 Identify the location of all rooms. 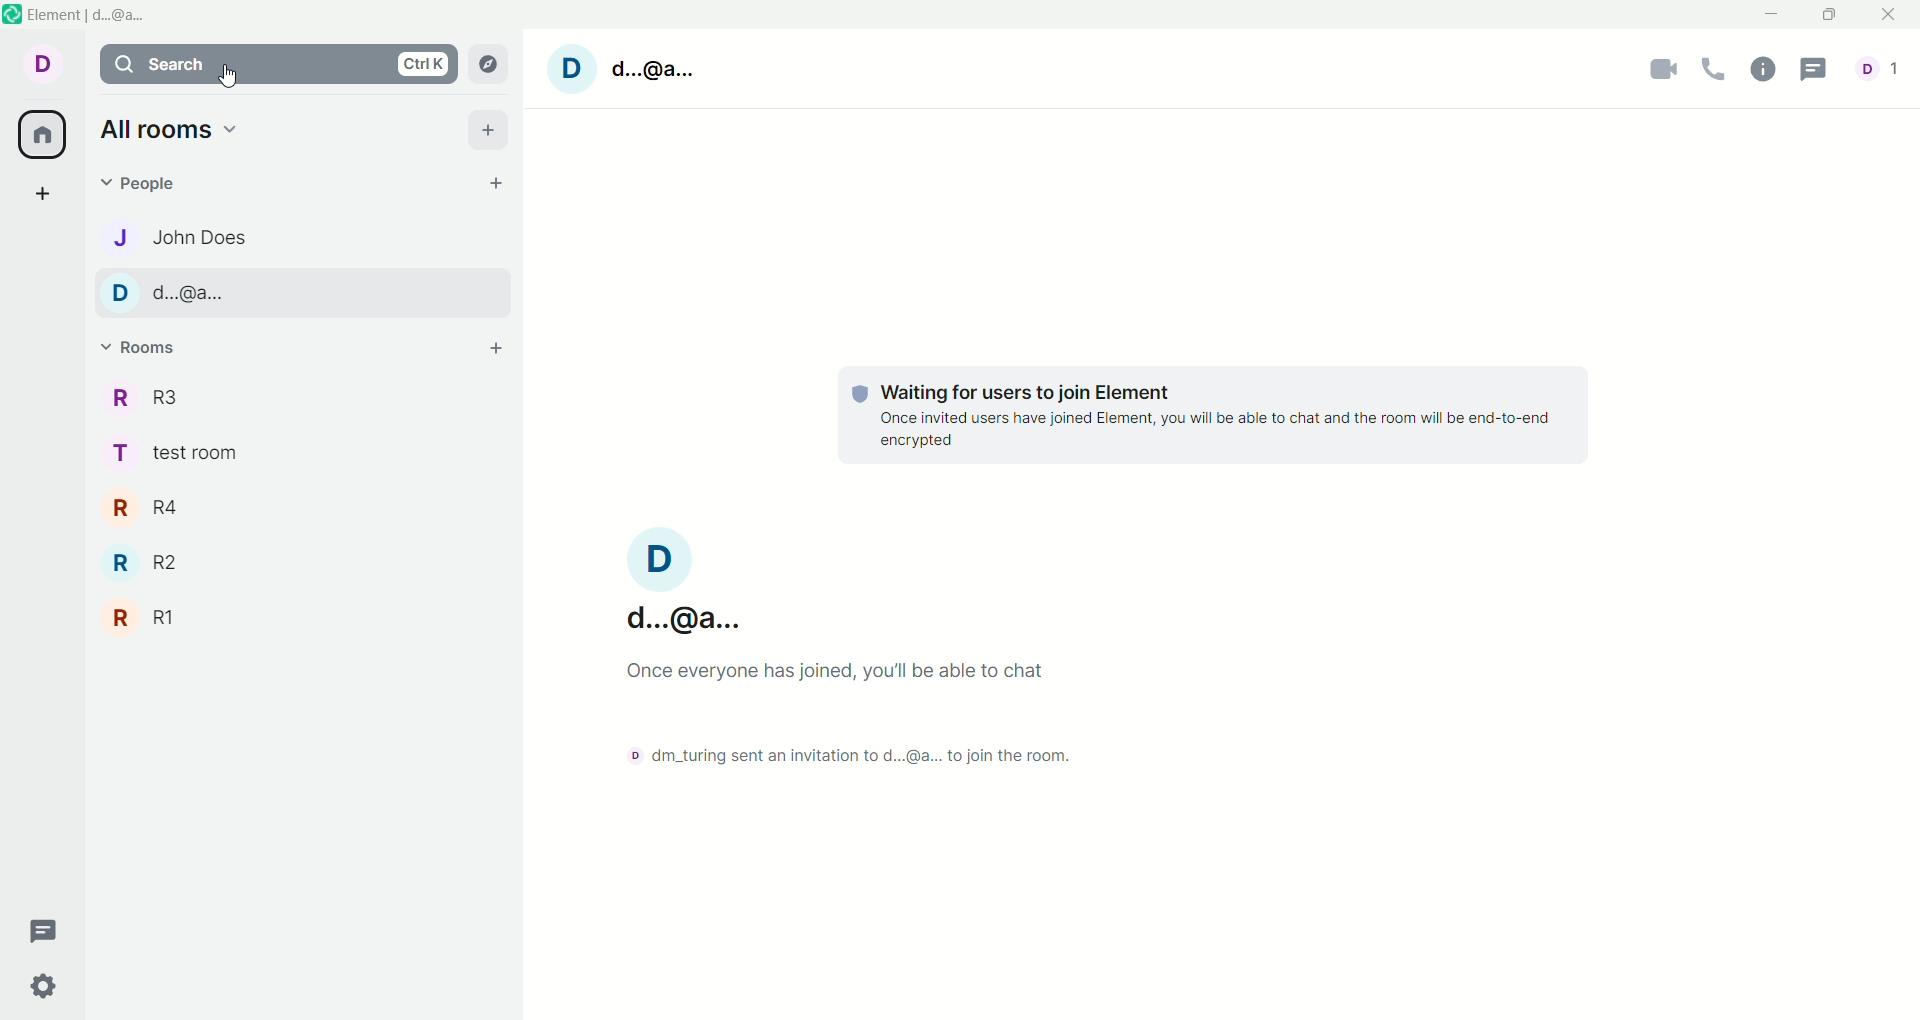
(172, 130).